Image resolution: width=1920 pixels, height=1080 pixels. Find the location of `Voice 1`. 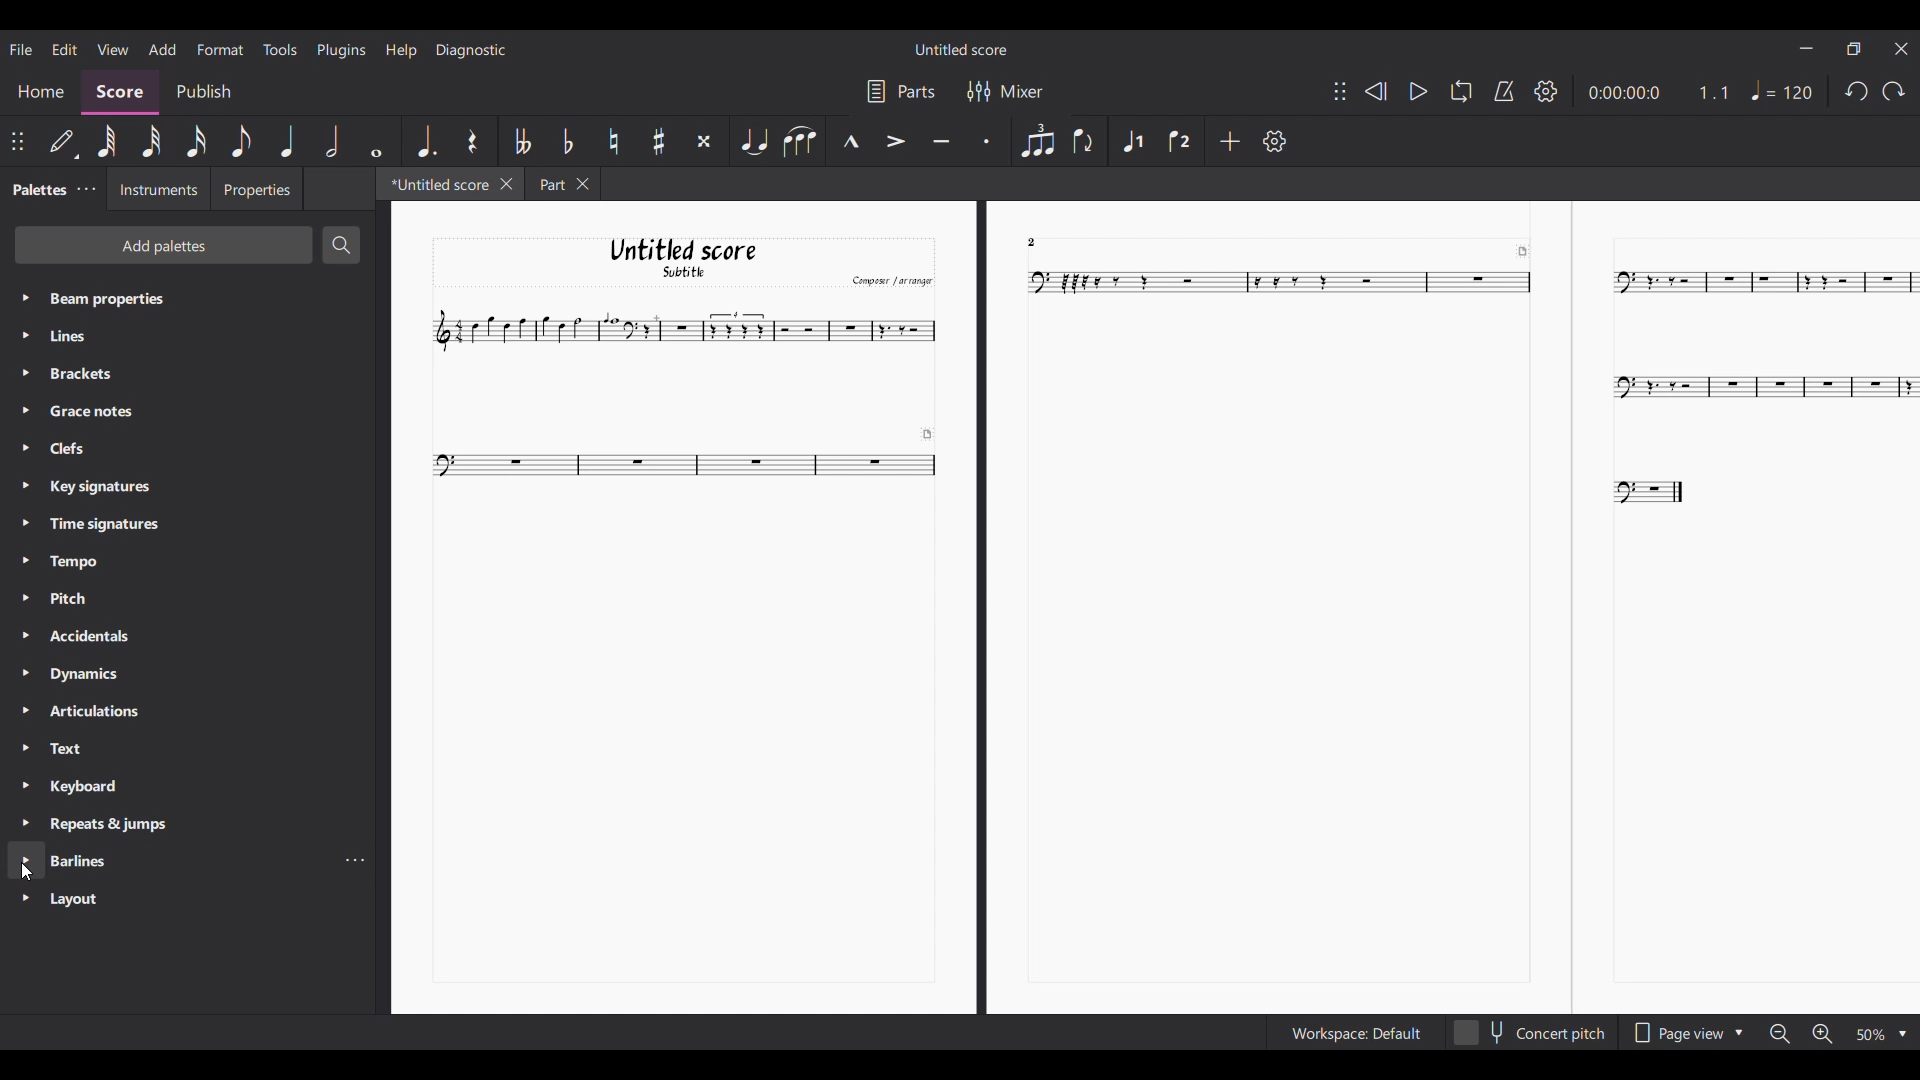

Voice 1 is located at coordinates (1133, 140).